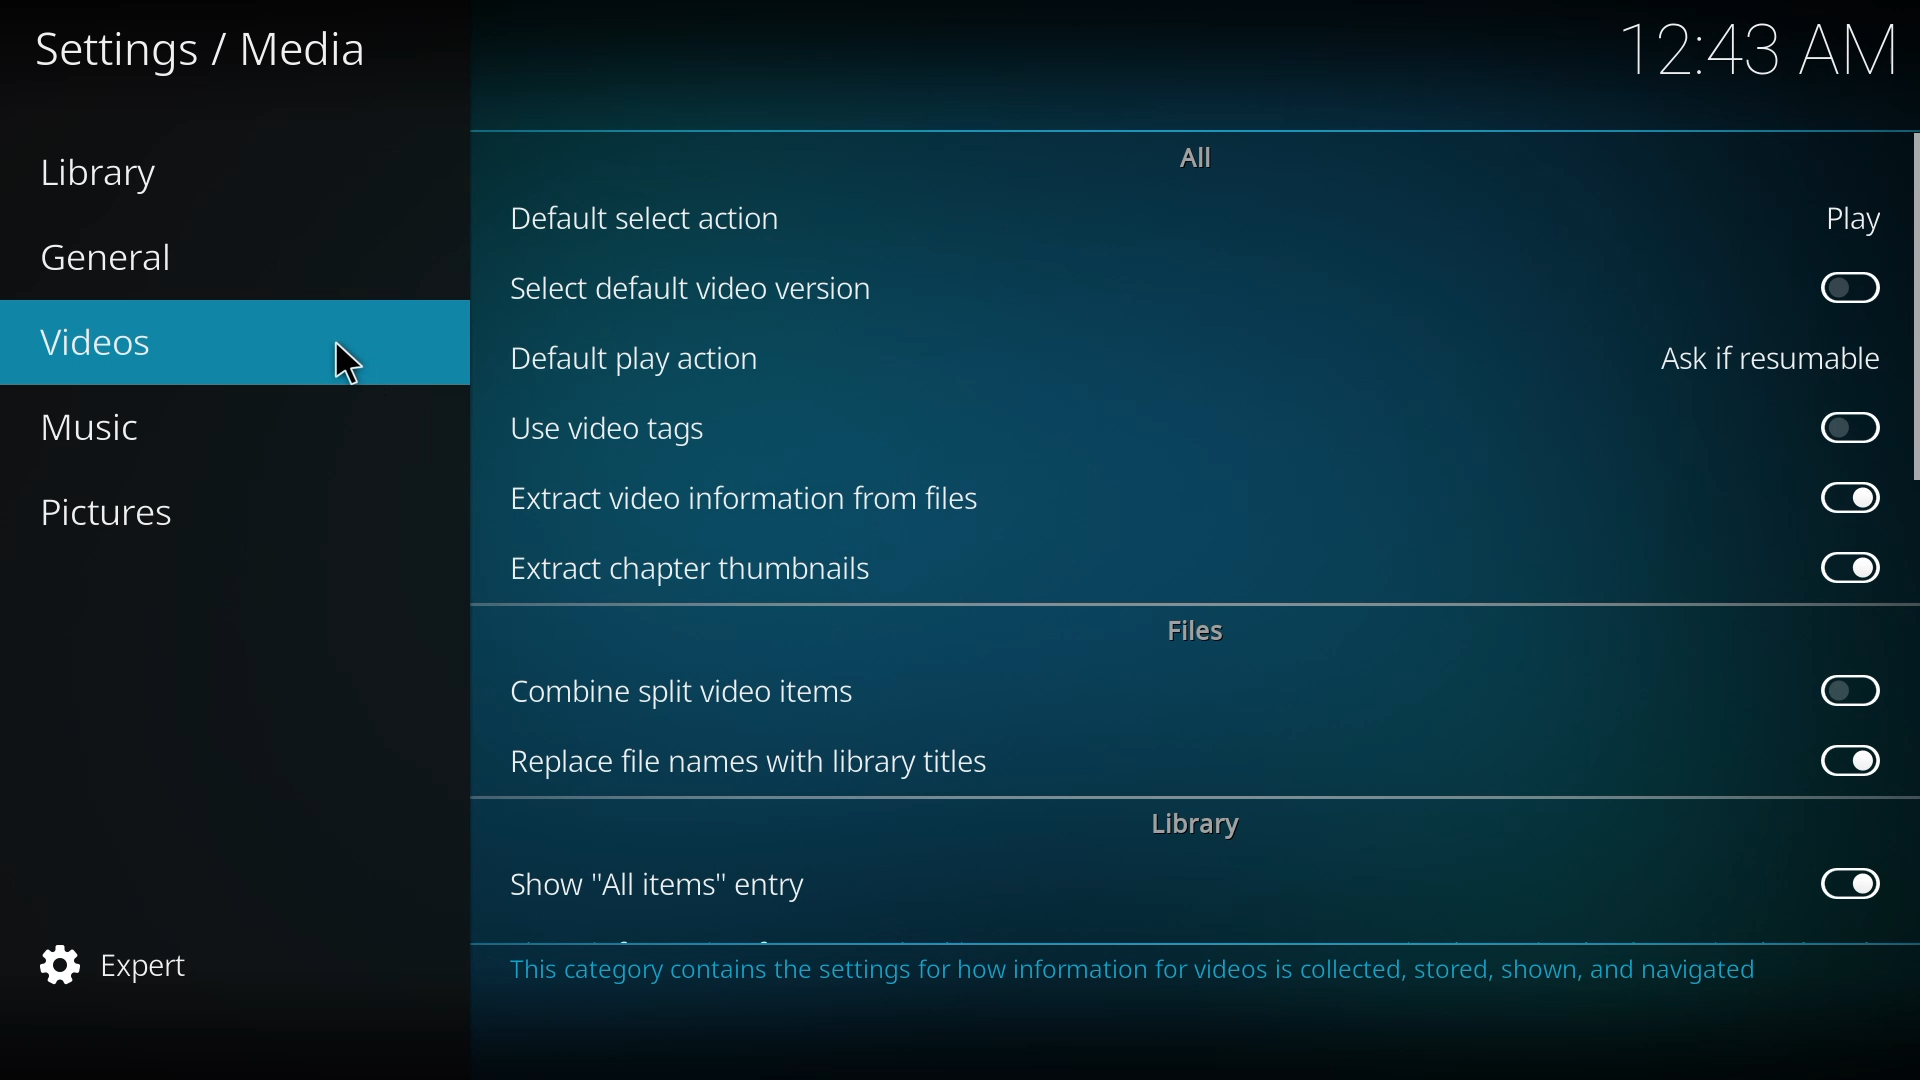 This screenshot has height=1080, width=1920. Describe the element at coordinates (752, 504) in the screenshot. I see `extract video info from files` at that location.